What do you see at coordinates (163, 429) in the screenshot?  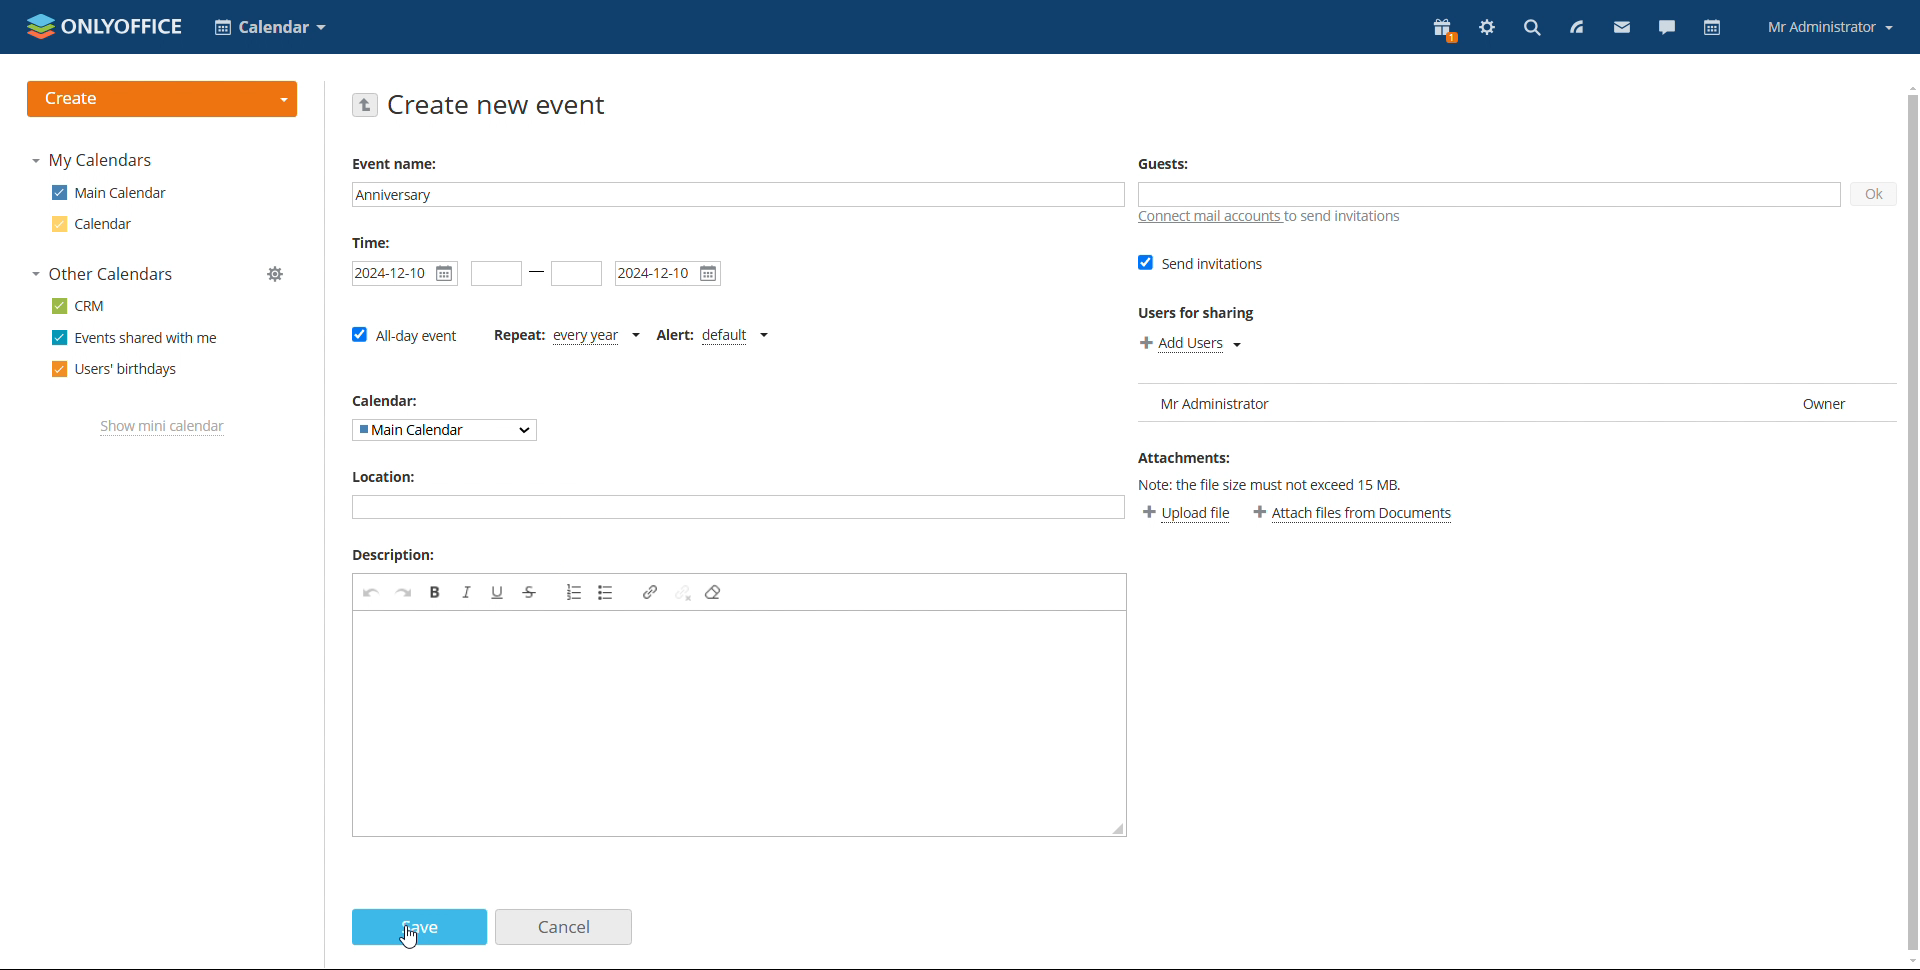 I see `show mini calendar` at bounding box center [163, 429].